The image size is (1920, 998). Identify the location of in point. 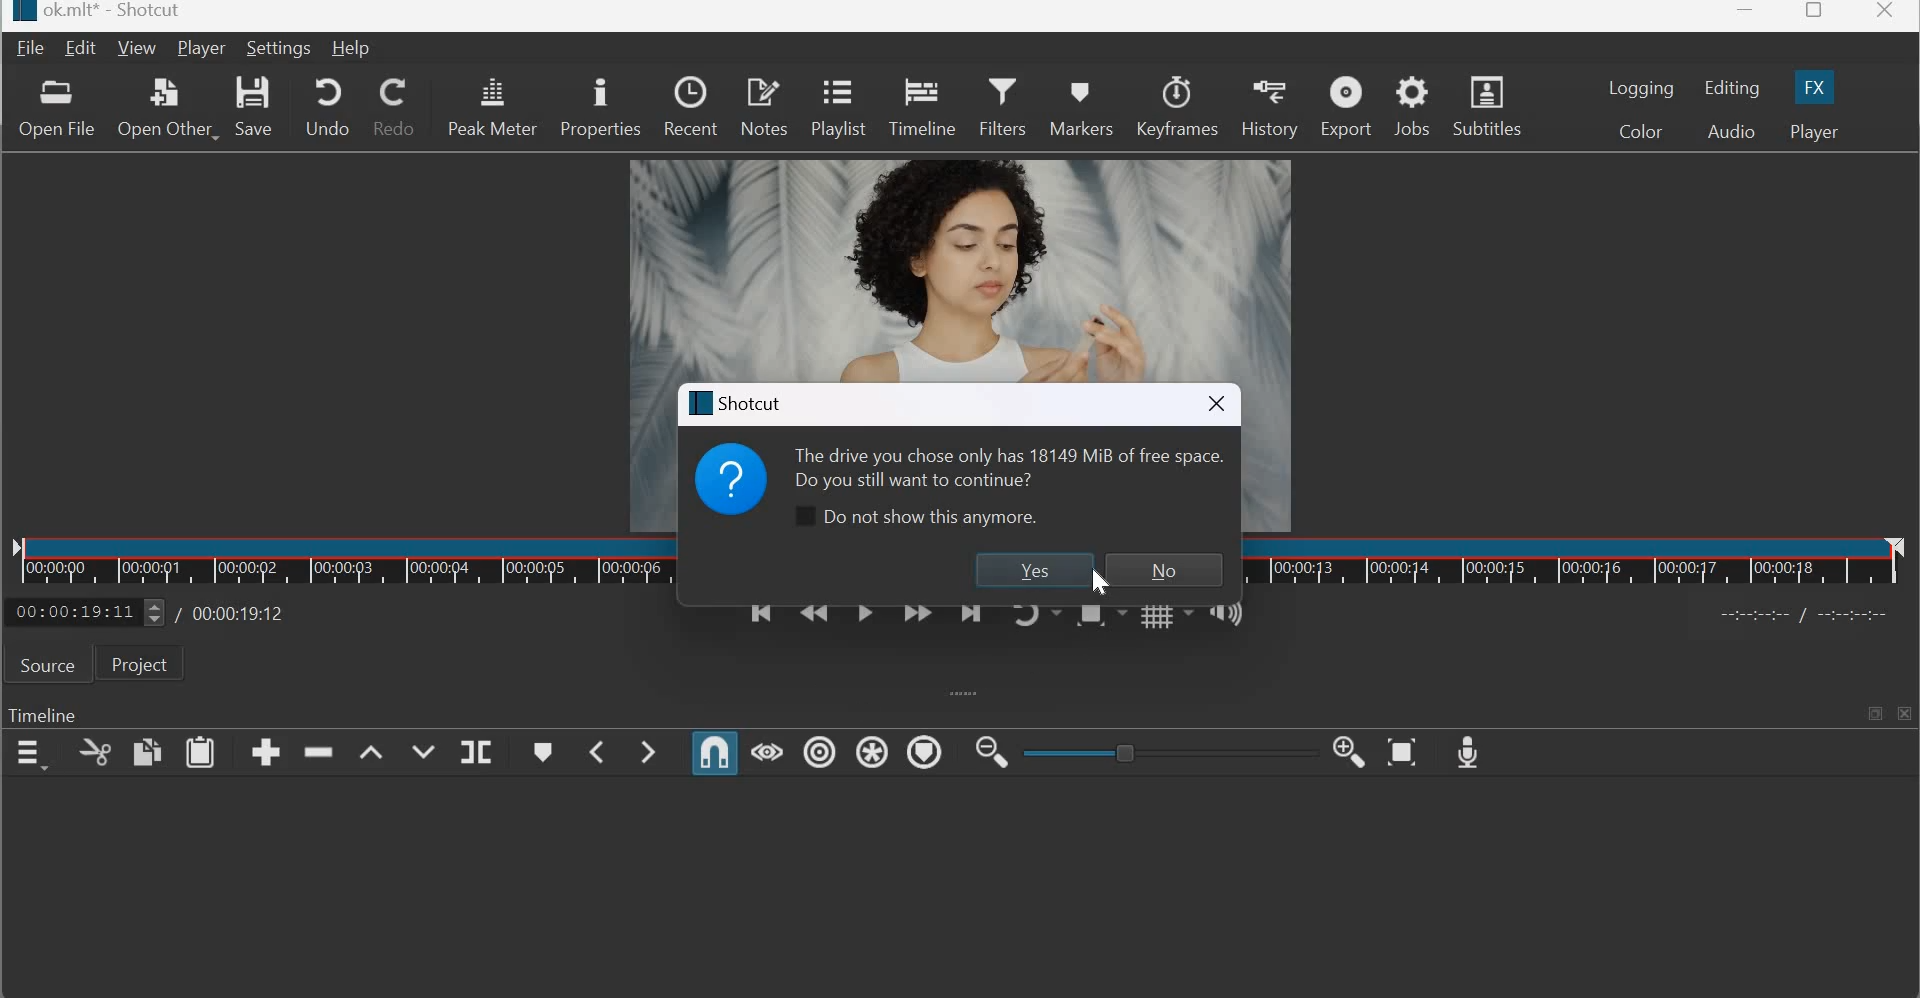
(1809, 617).